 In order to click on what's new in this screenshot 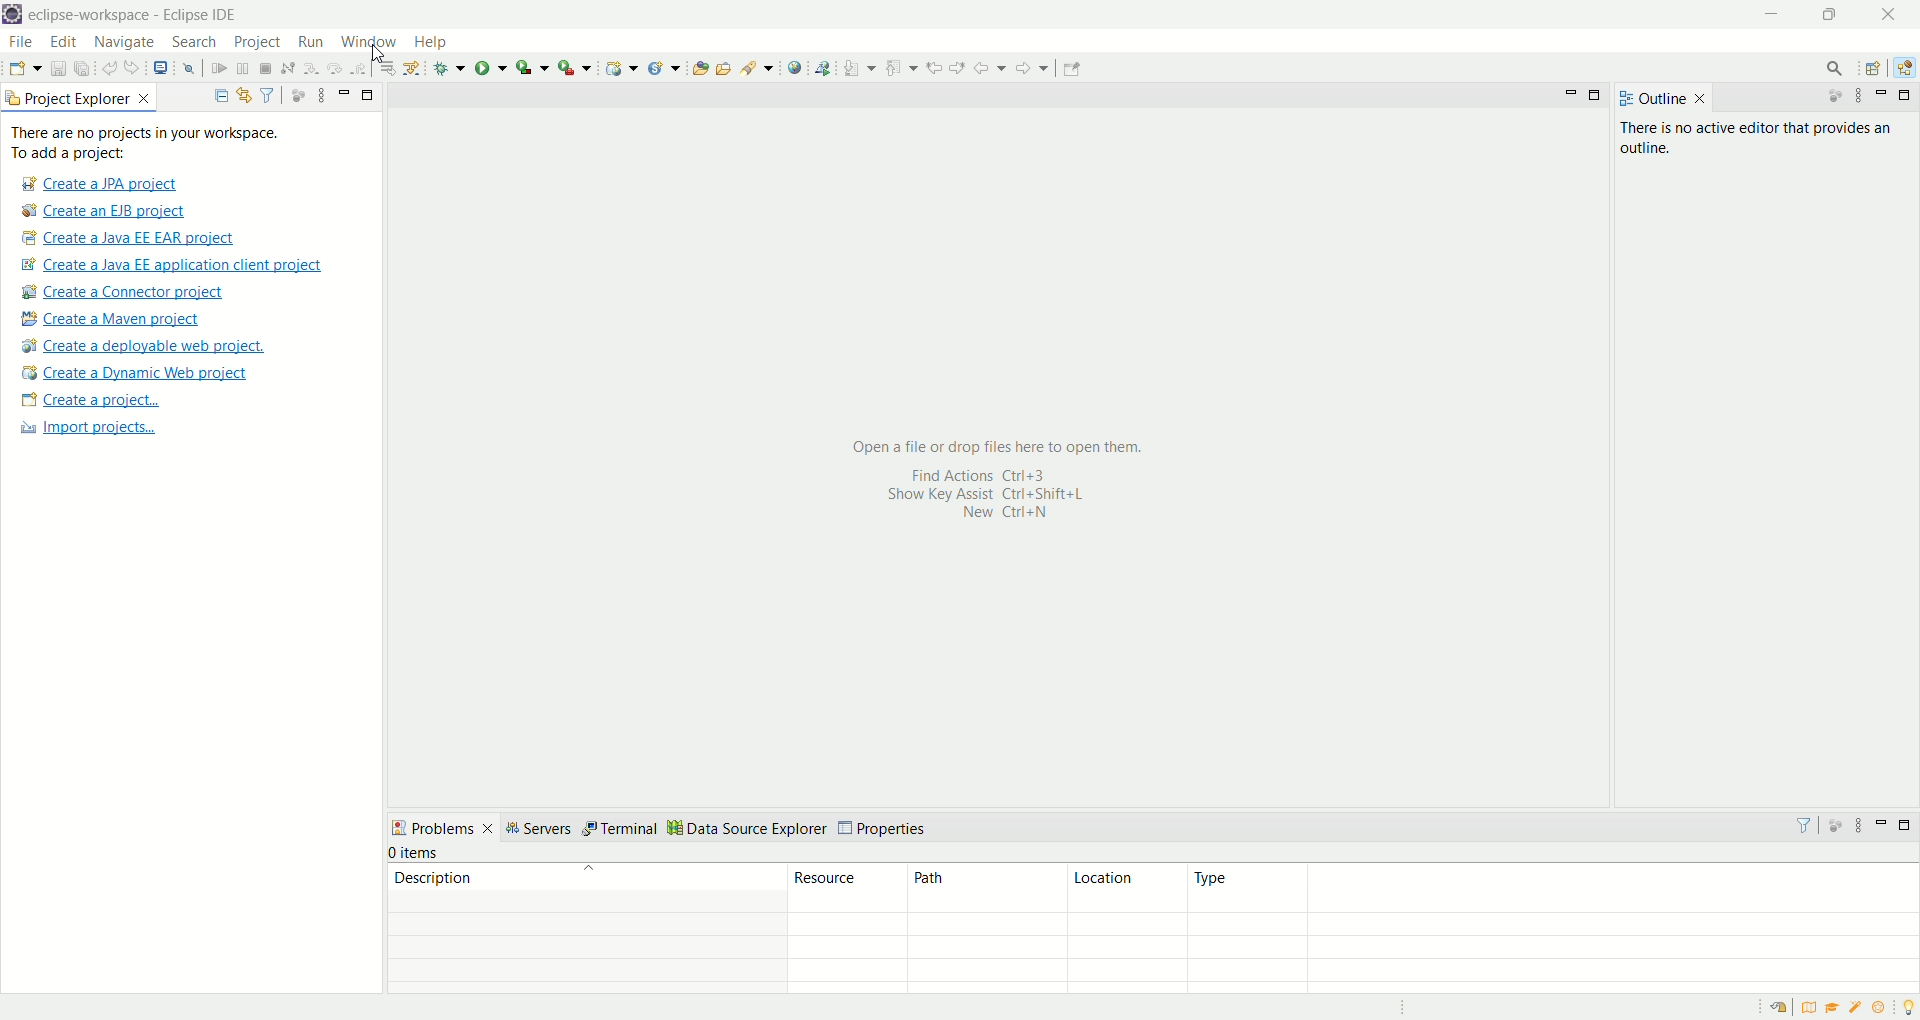, I will do `click(1885, 1008)`.